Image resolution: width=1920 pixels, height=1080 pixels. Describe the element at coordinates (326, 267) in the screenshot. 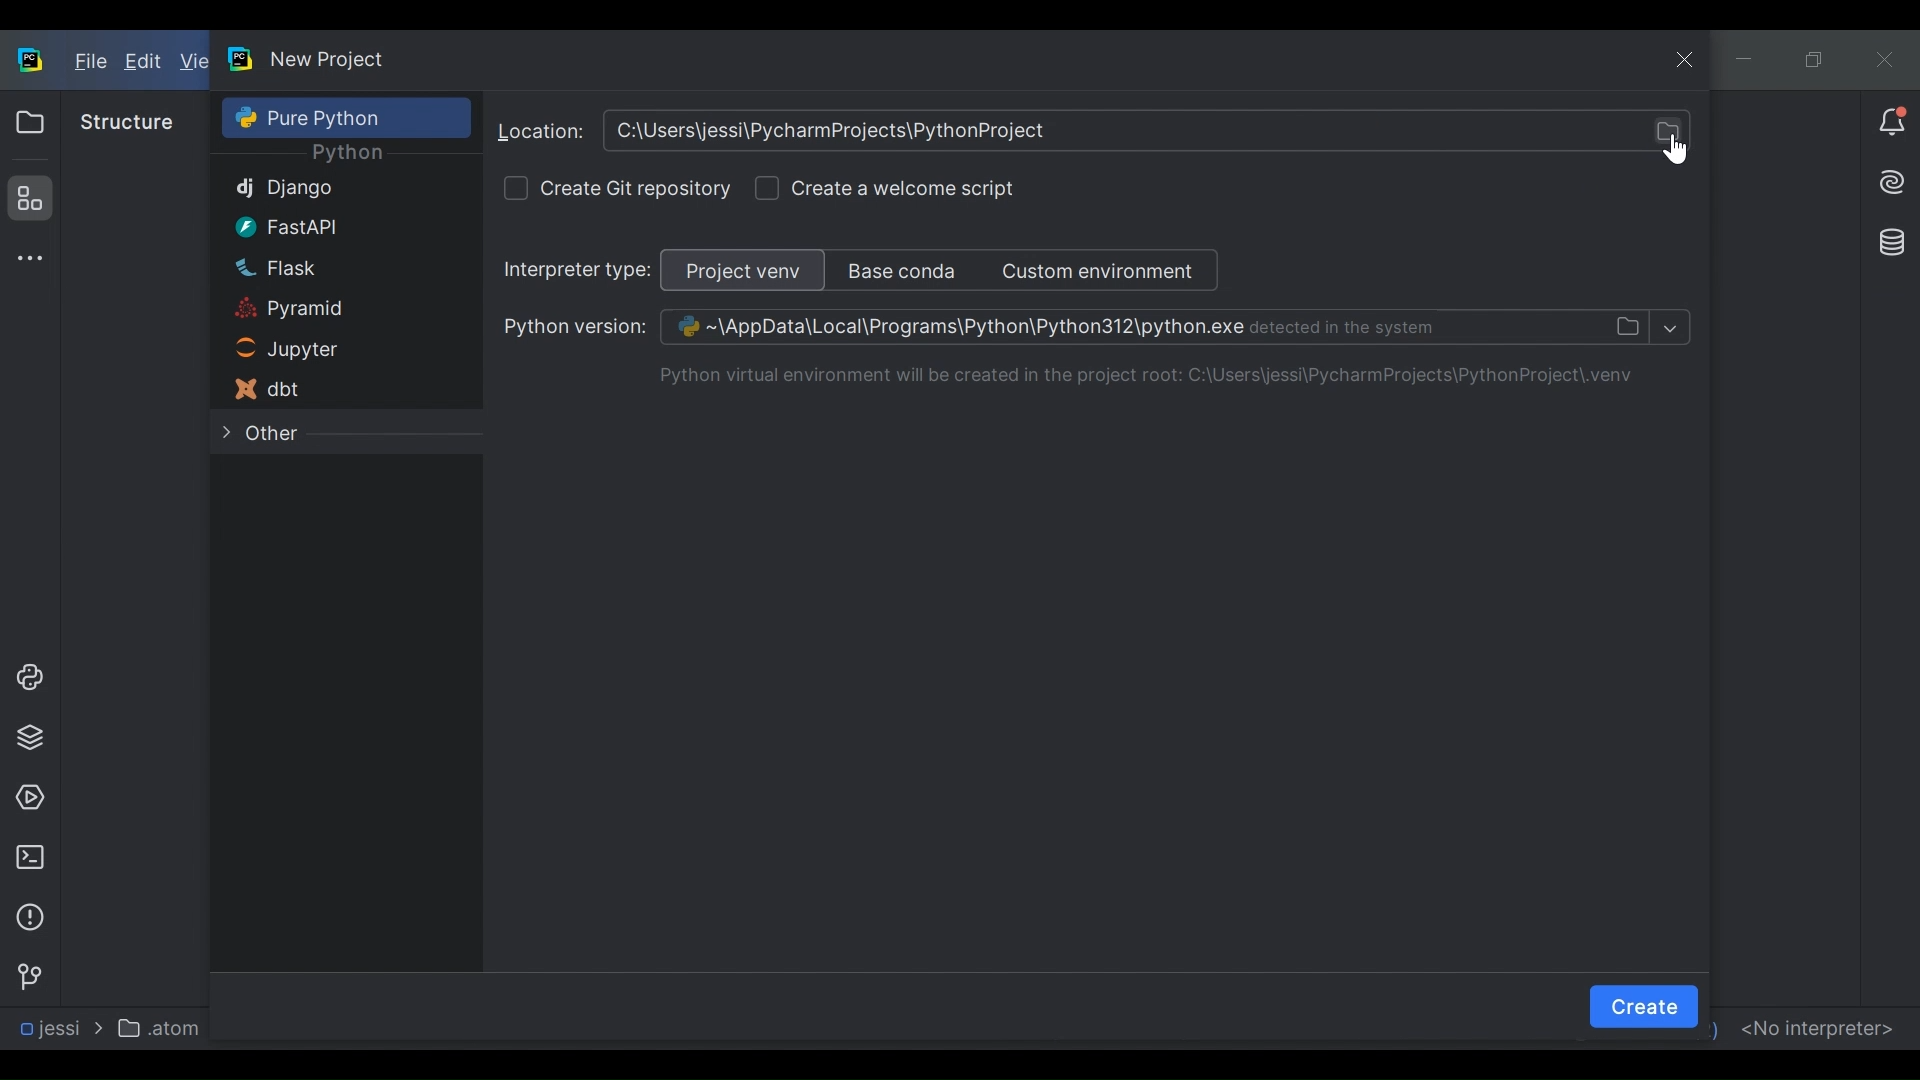

I see `Flask` at that location.